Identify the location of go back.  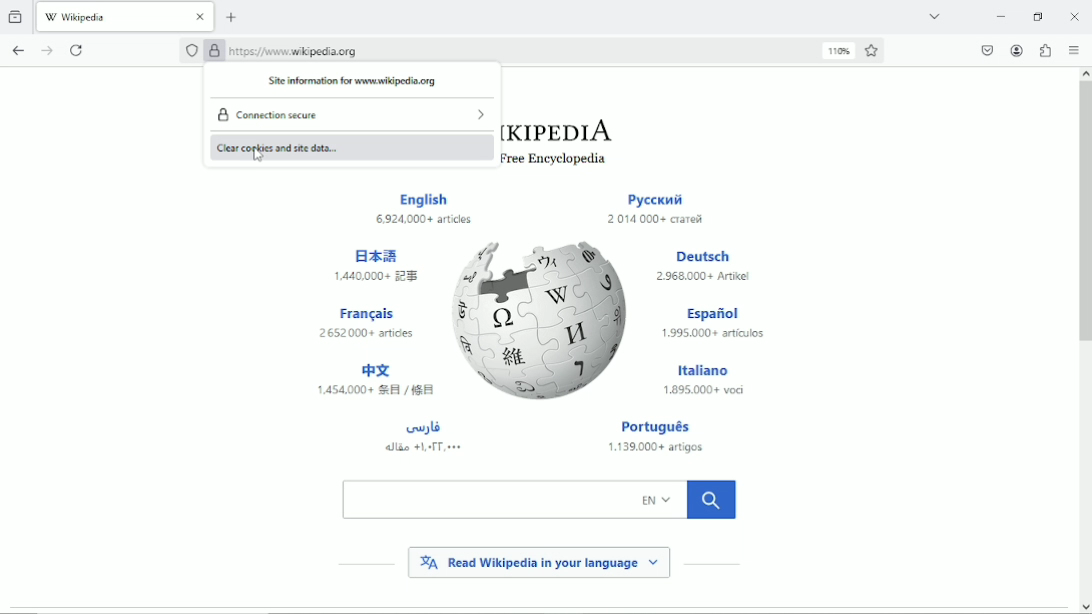
(18, 48).